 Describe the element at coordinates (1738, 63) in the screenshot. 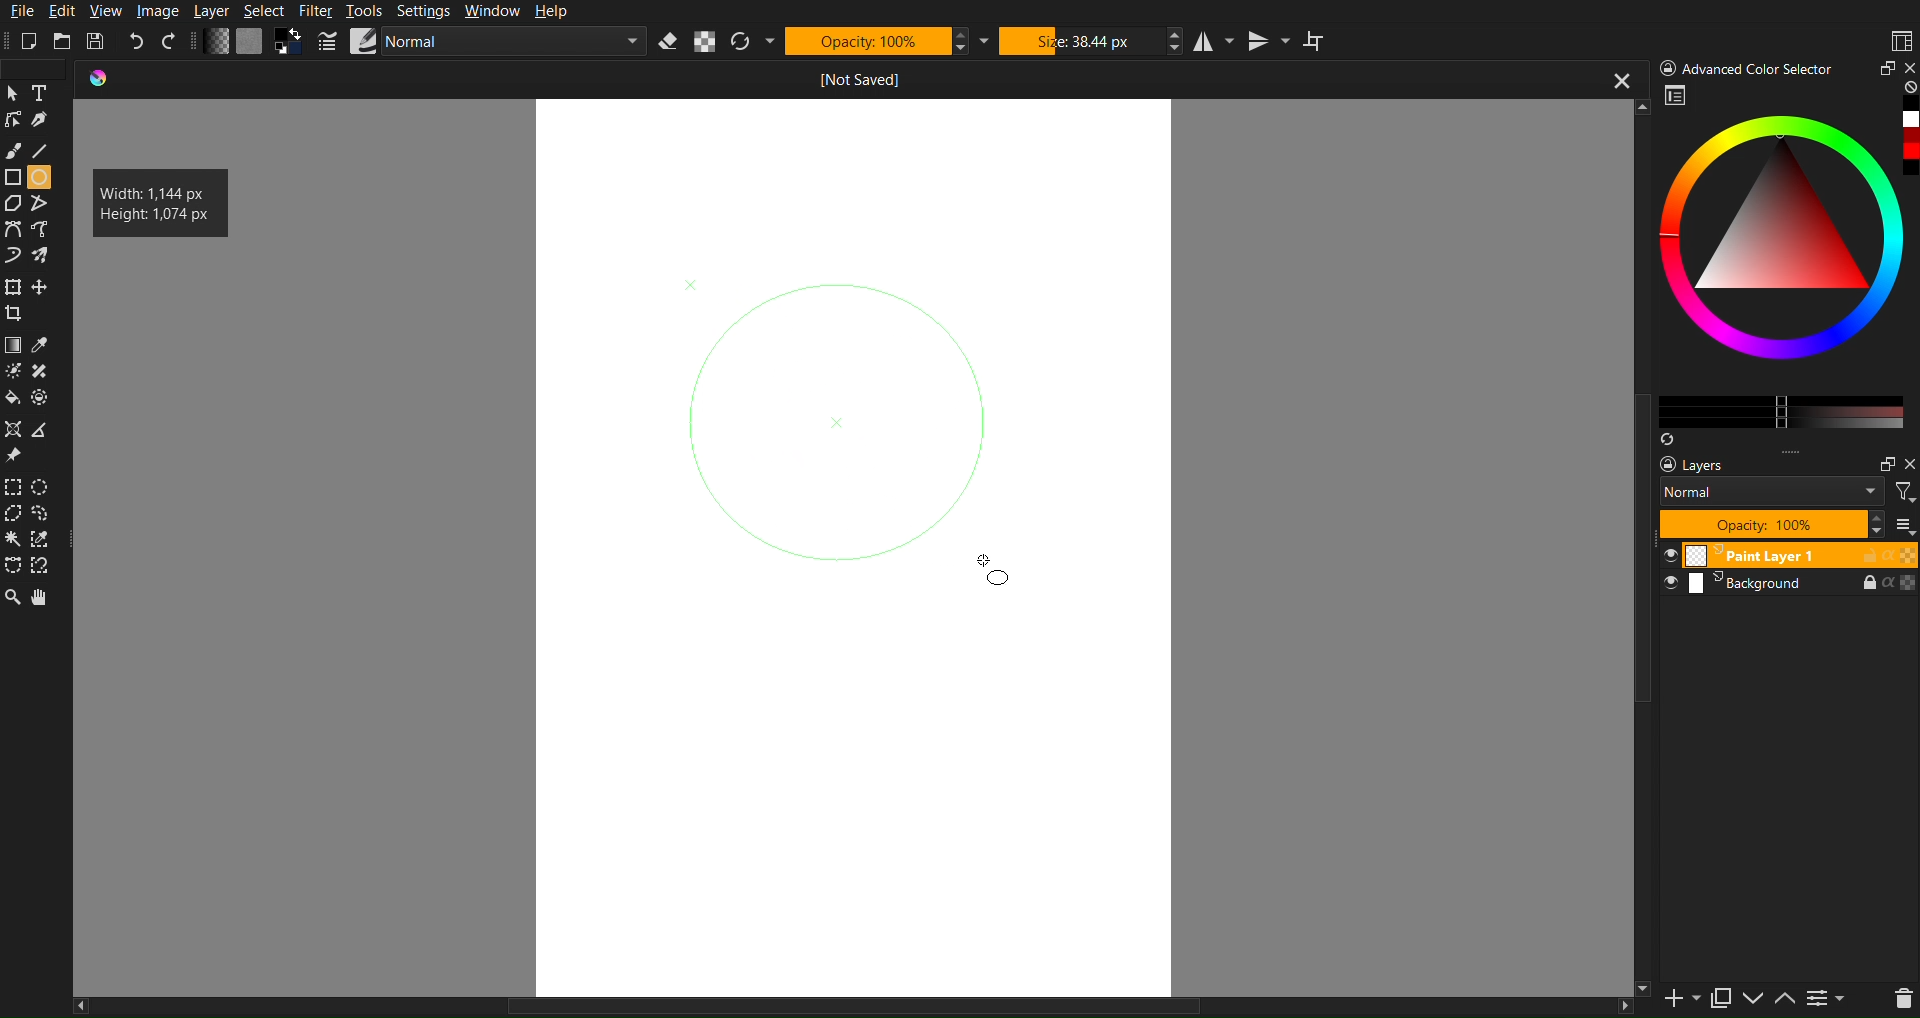

I see `) Advanced Color Selector` at that location.